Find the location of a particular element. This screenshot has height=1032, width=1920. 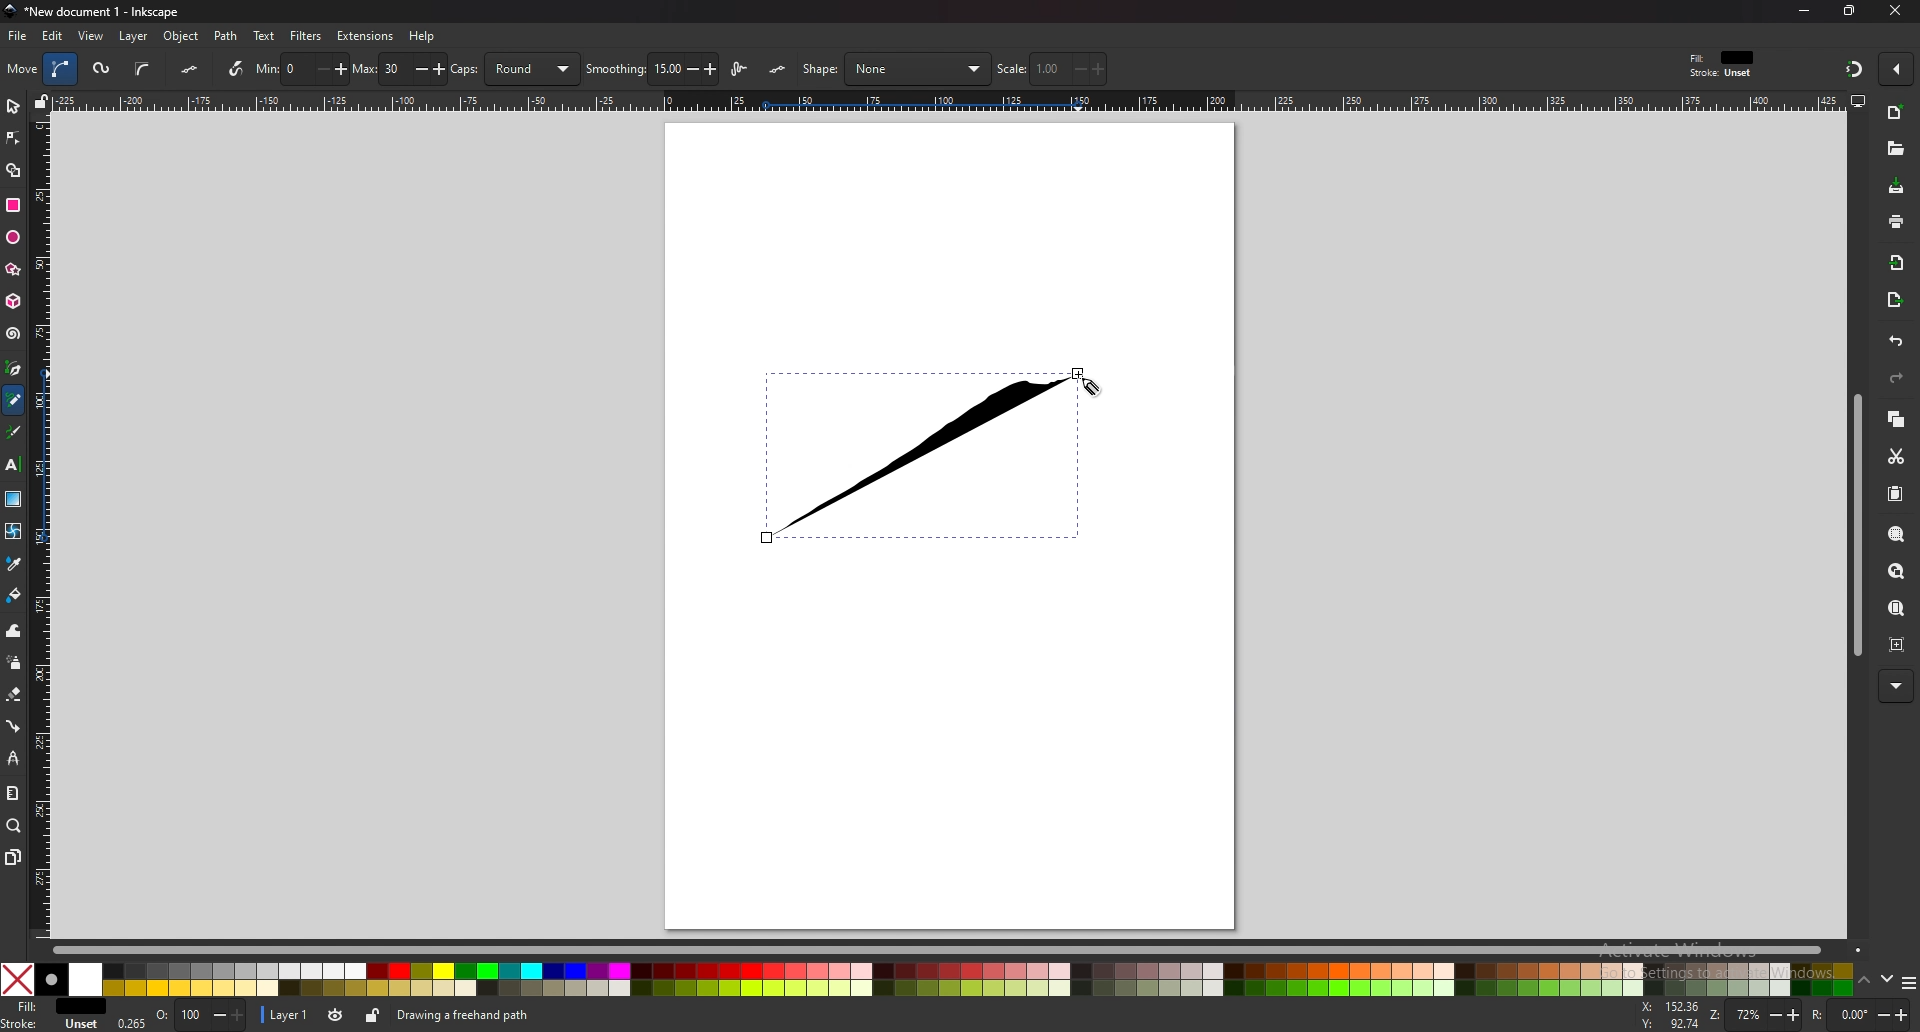

layer visibility is located at coordinates (334, 1016).